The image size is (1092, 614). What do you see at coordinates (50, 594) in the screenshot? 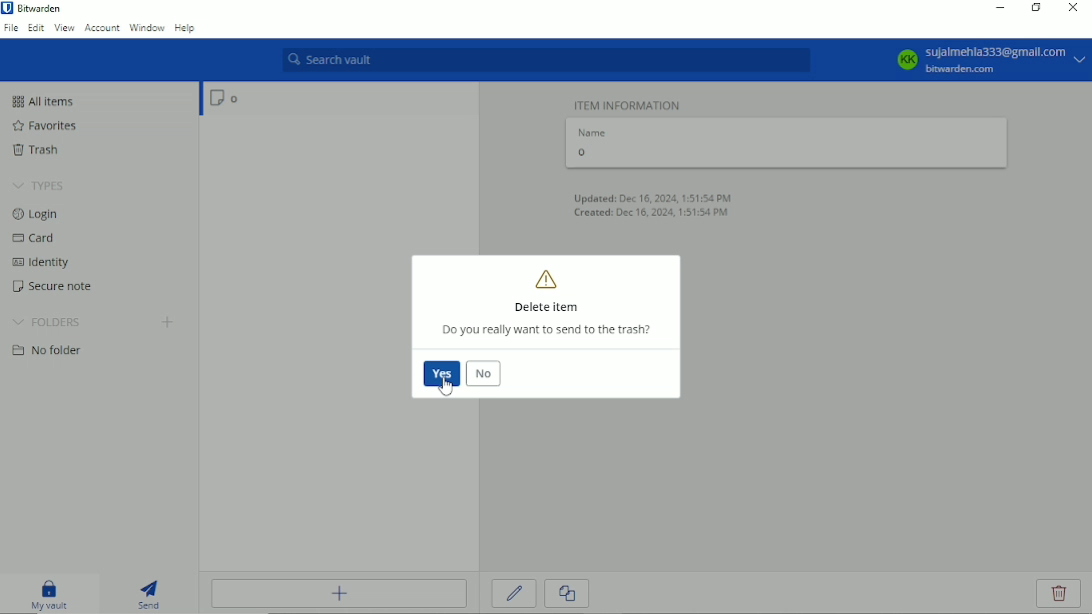
I see `My vault` at bounding box center [50, 594].